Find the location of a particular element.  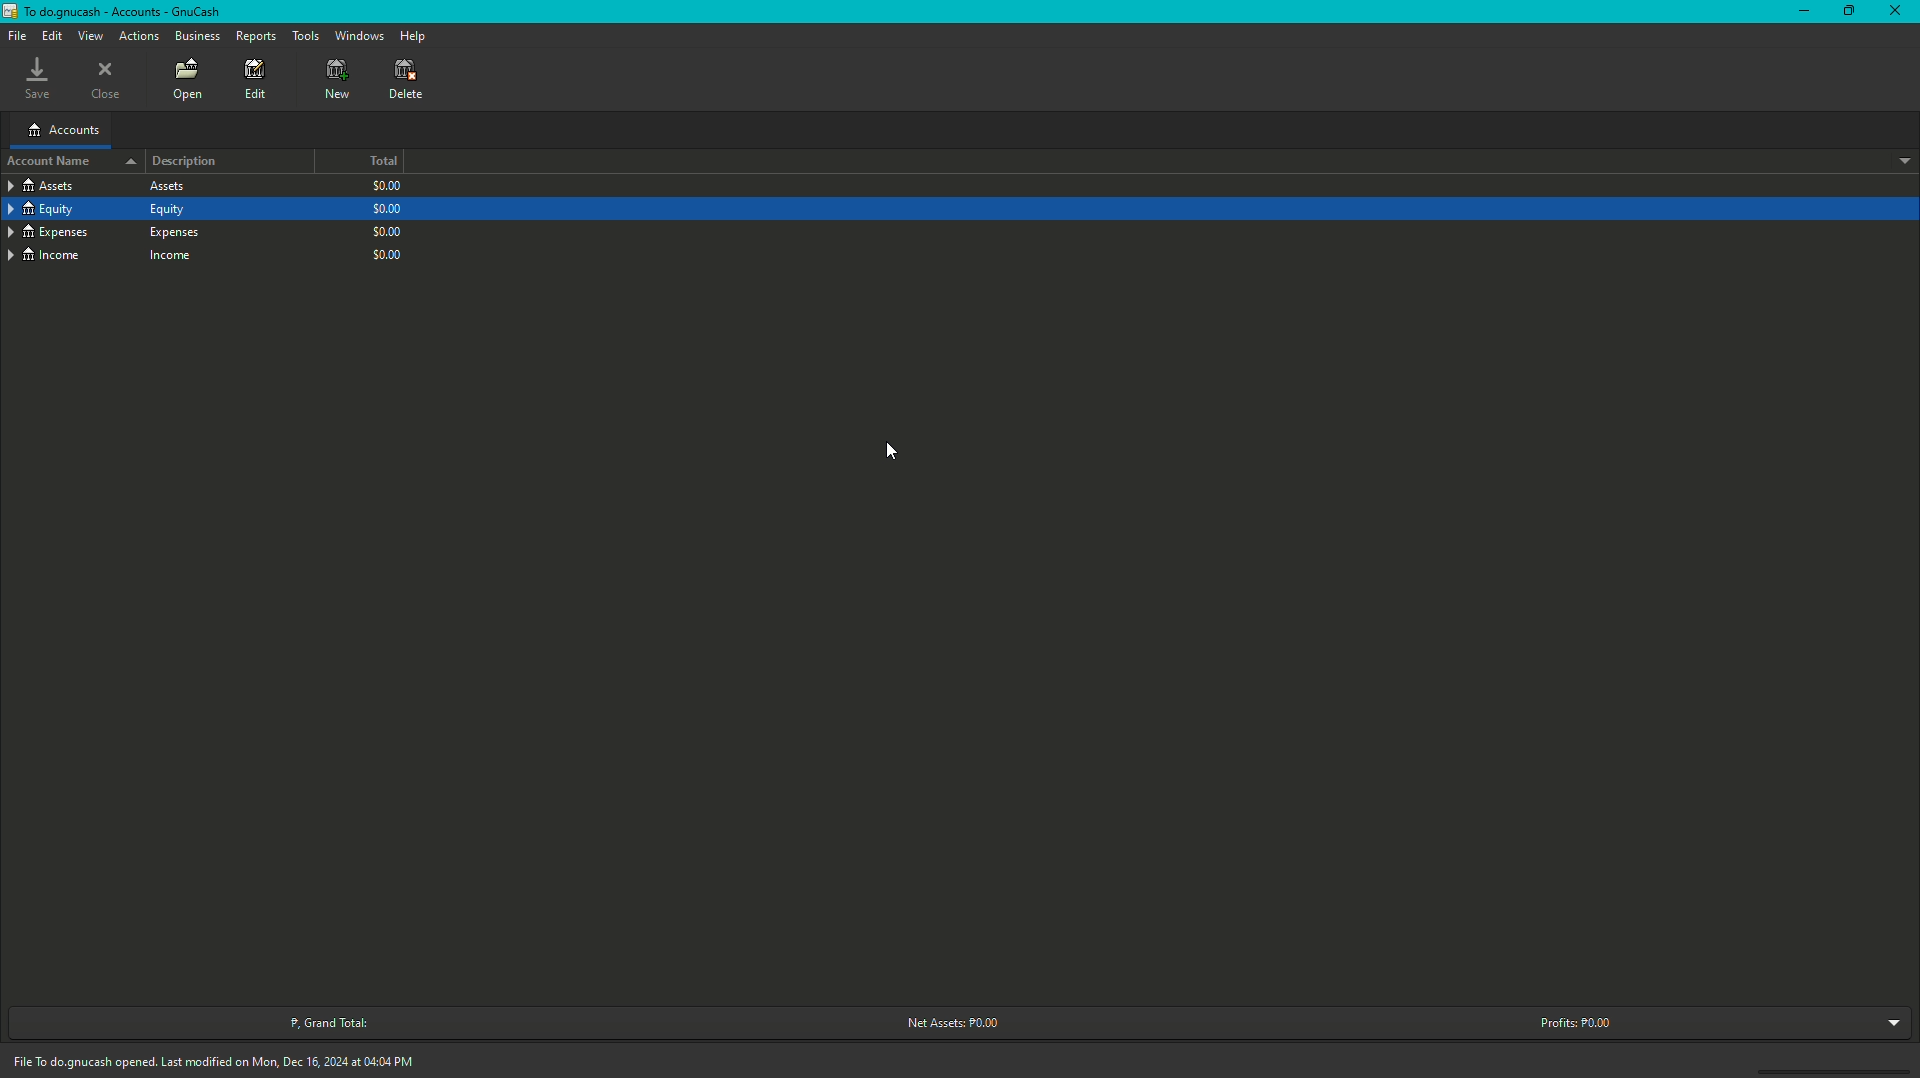

New is located at coordinates (338, 79).